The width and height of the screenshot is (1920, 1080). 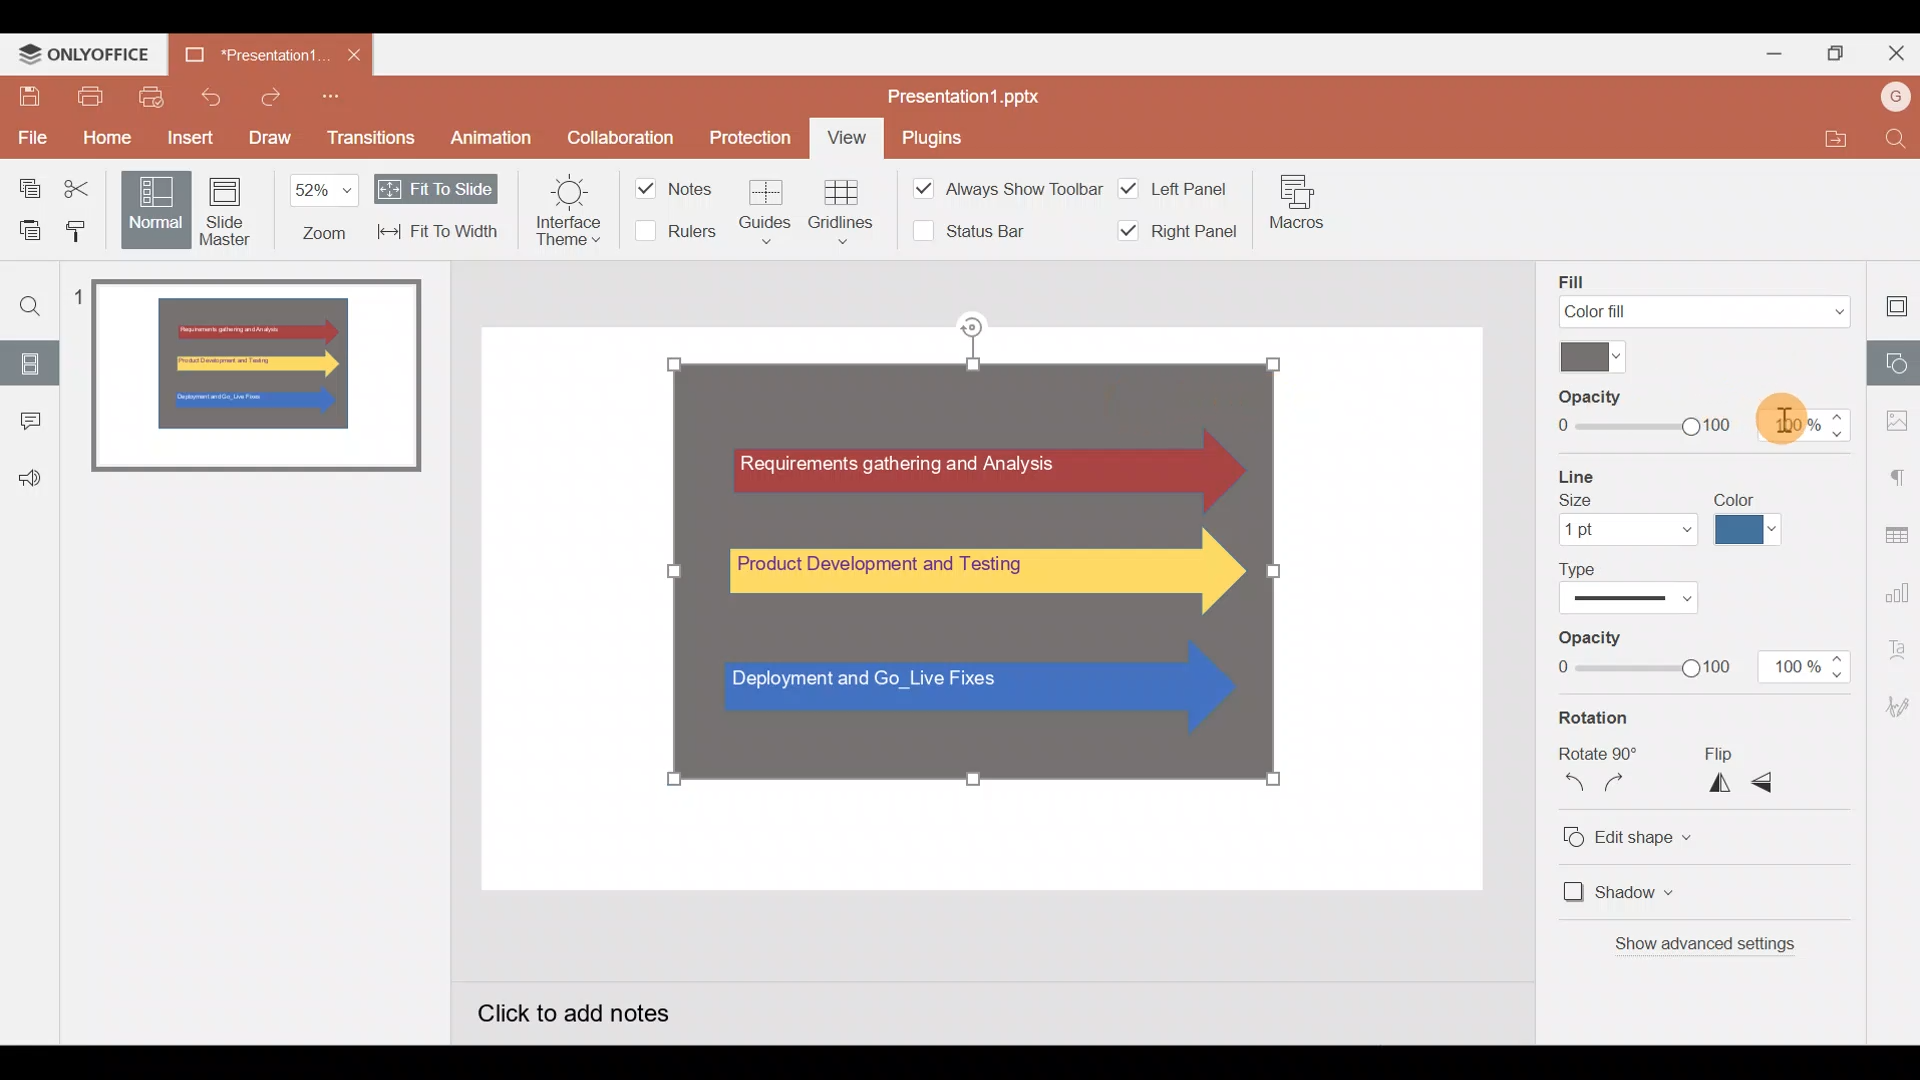 What do you see at coordinates (1895, 653) in the screenshot?
I see `Text Art settings` at bounding box center [1895, 653].